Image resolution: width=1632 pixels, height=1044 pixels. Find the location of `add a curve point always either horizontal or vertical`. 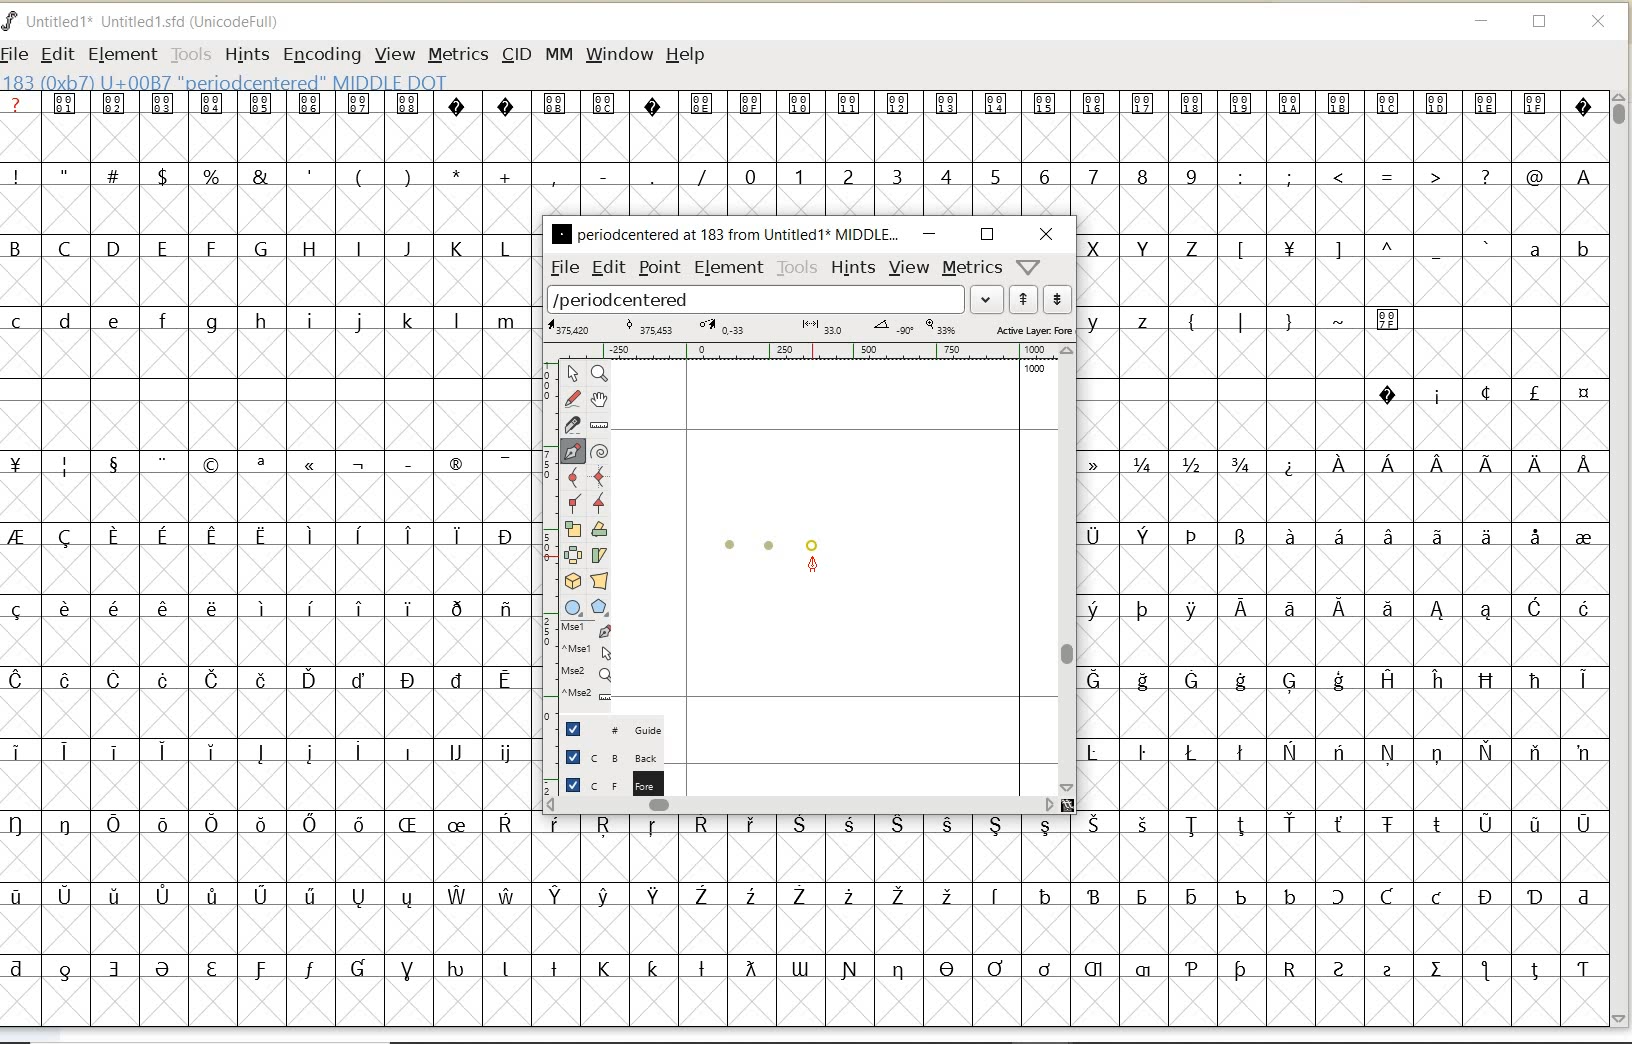

add a curve point always either horizontal or vertical is located at coordinates (599, 475).